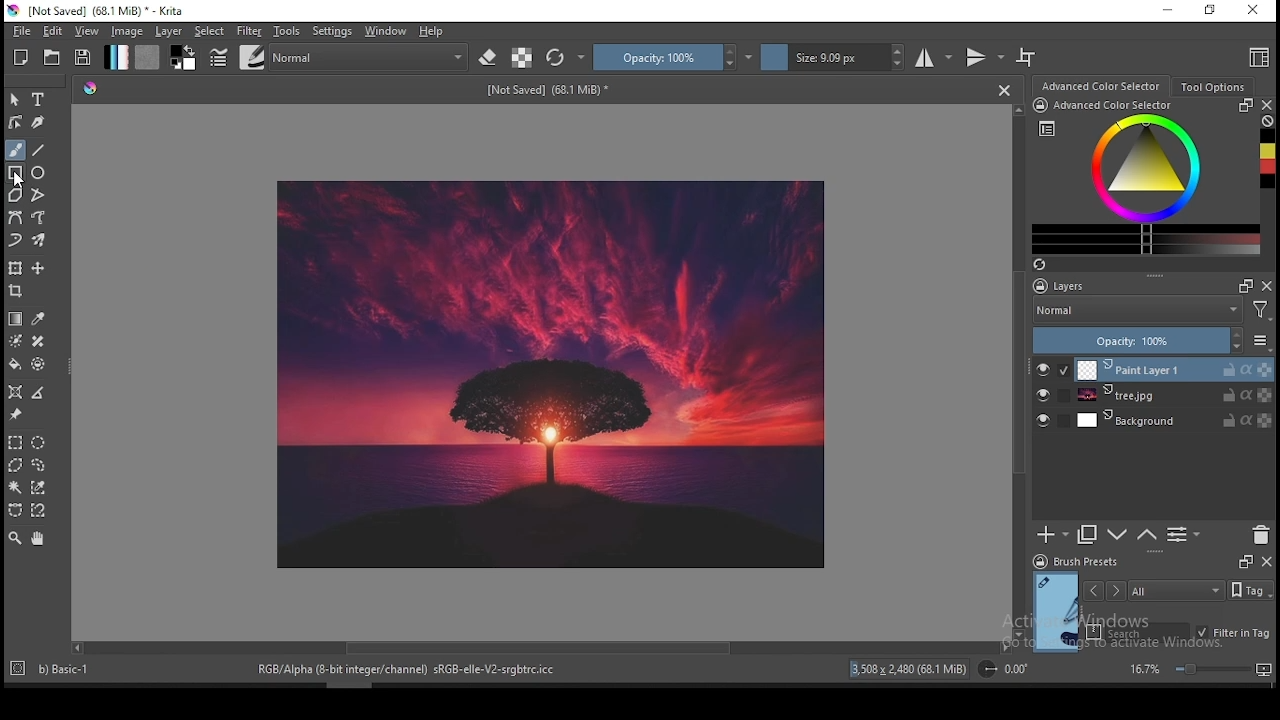  What do you see at coordinates (14, 195) in the screenshot?
I see `polygon tool` at bounding box center [14, 195].